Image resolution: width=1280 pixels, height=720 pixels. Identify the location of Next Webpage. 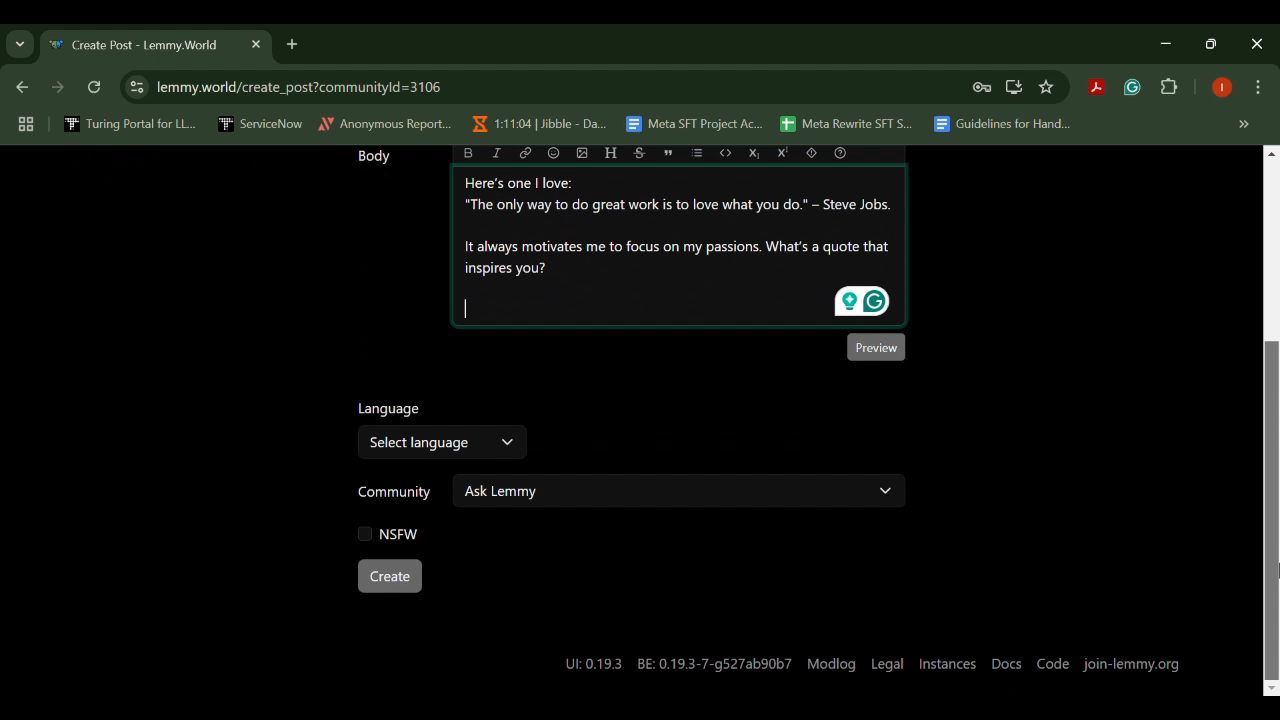
(58, 90).